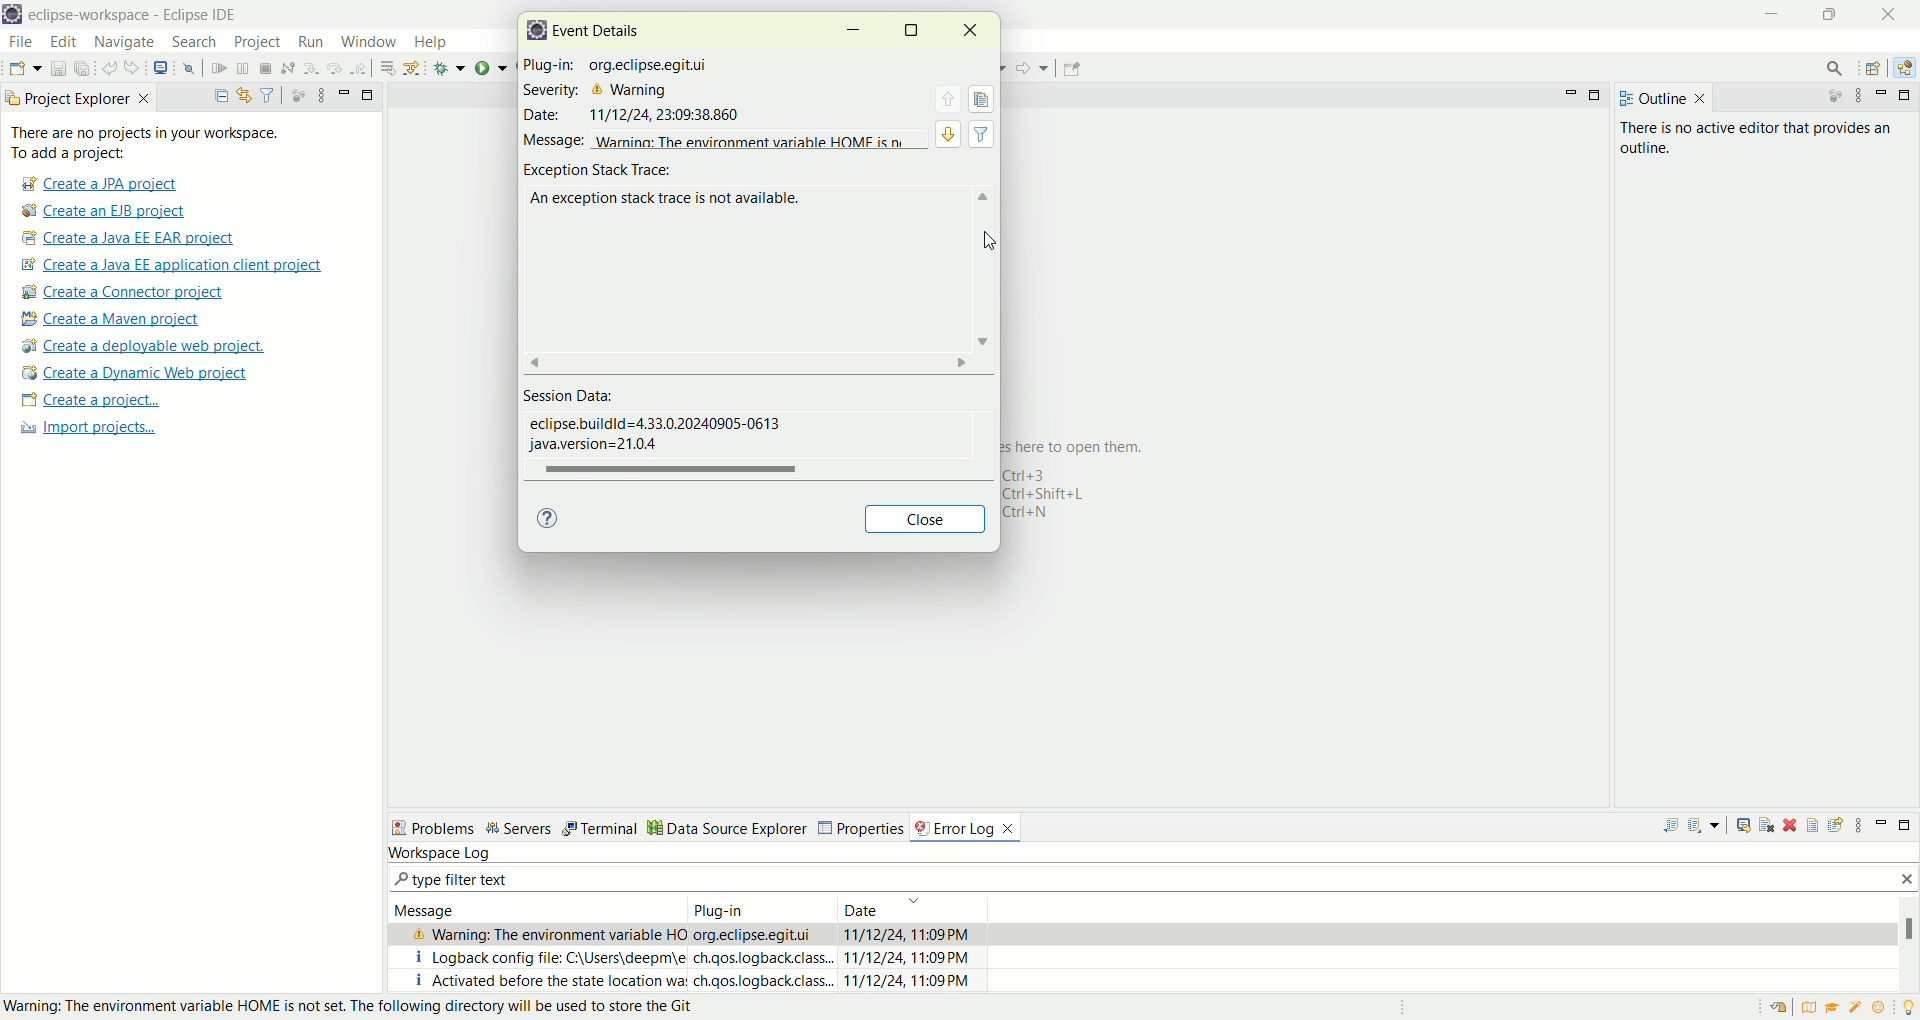  Describe the element at coordinates (428, 823) in the screenshot. I see ` Problems` at that location.